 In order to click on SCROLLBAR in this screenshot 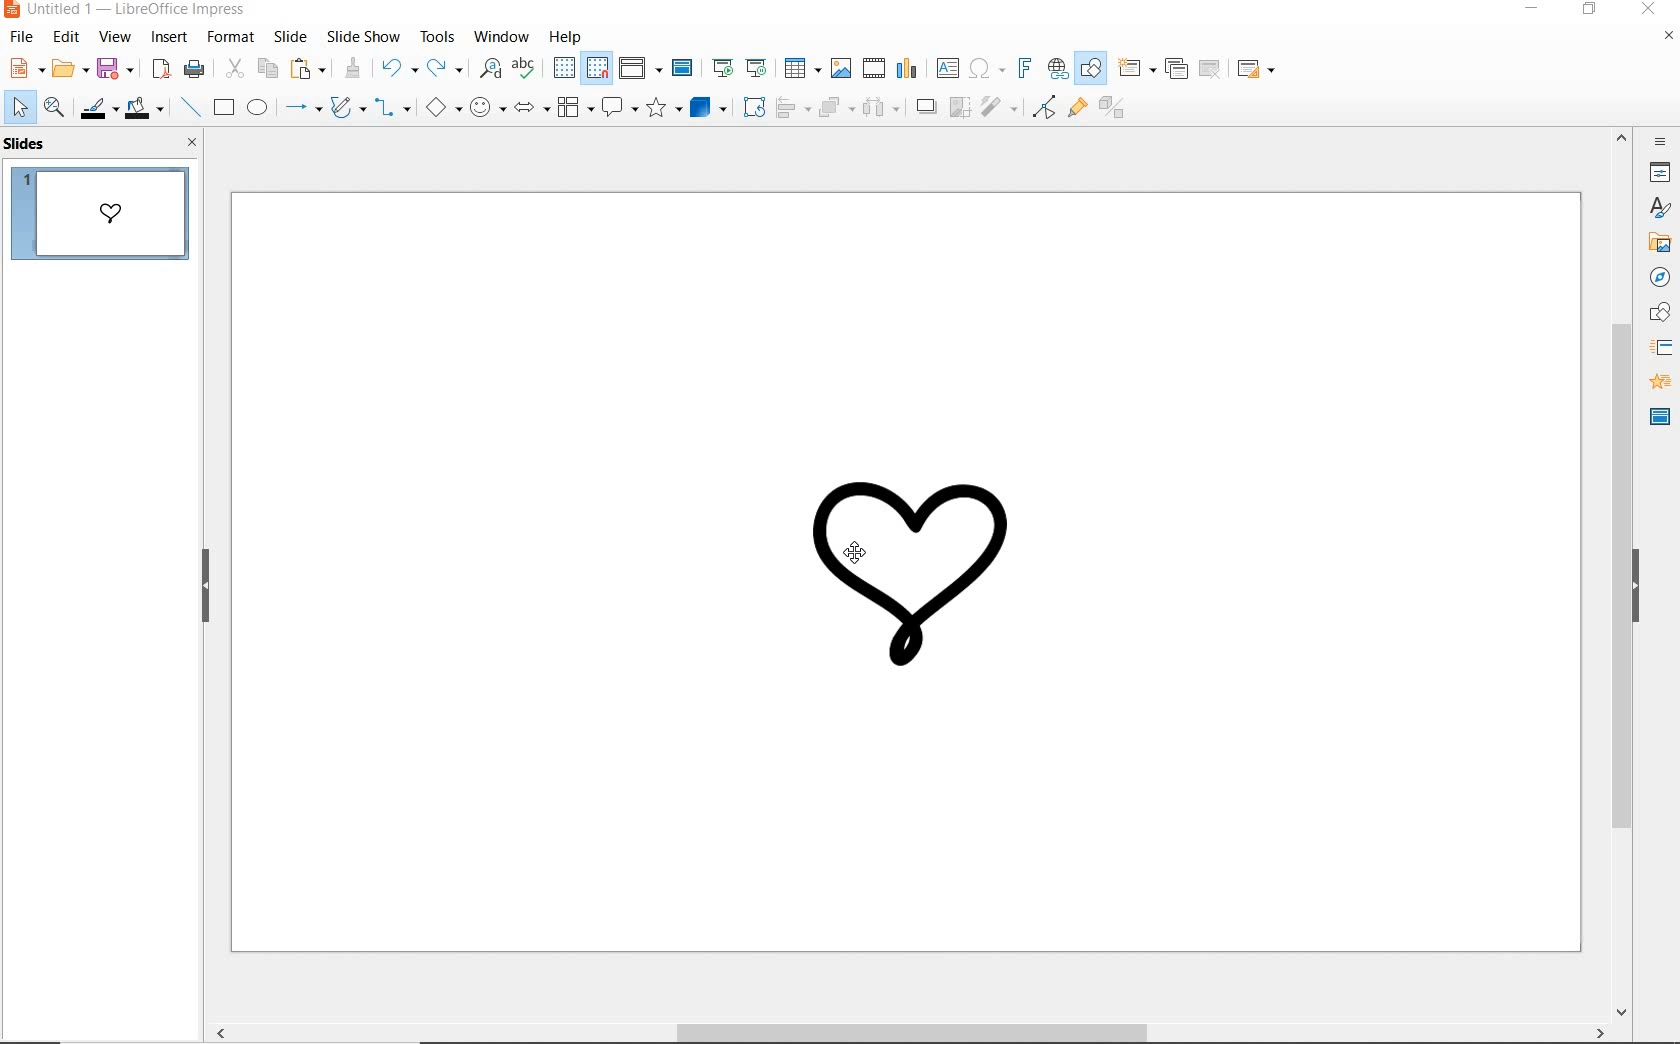, I will do `click(905, 1034)`.